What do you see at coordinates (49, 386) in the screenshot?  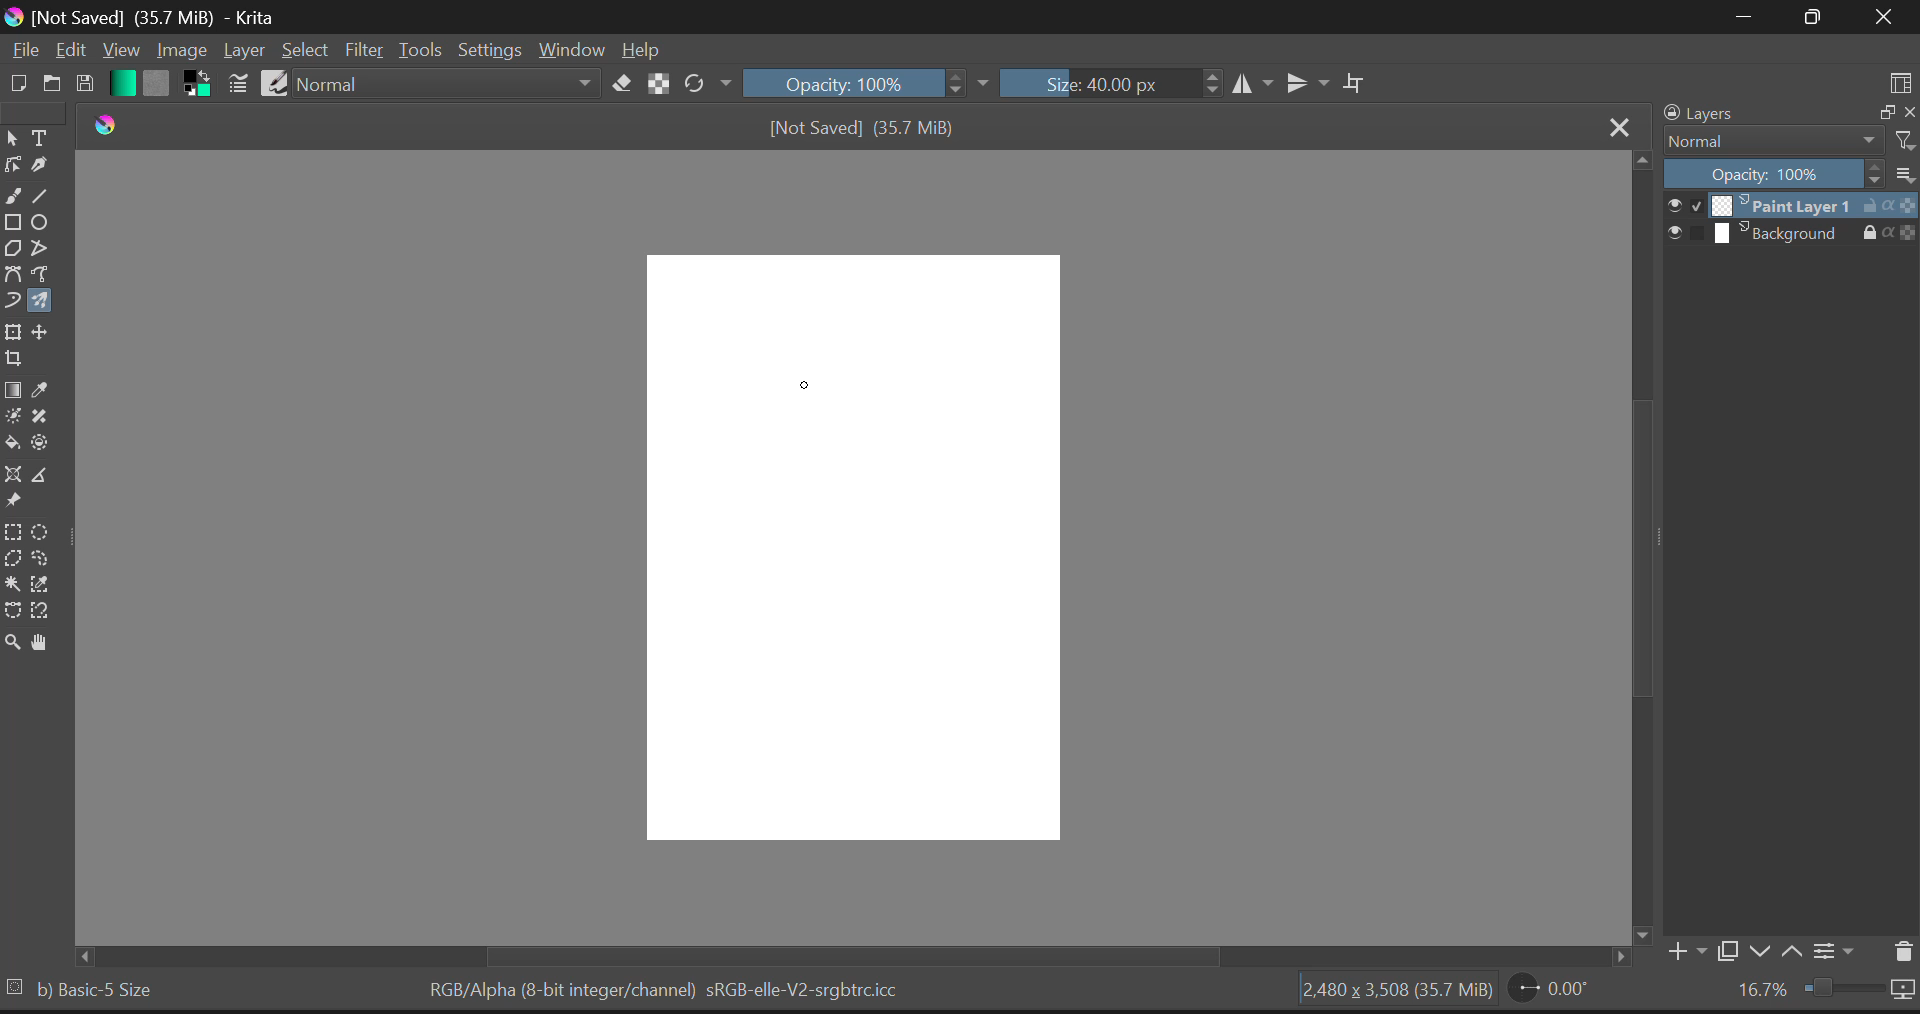 I see `Eyedropper` at bounding box center [49, 386].